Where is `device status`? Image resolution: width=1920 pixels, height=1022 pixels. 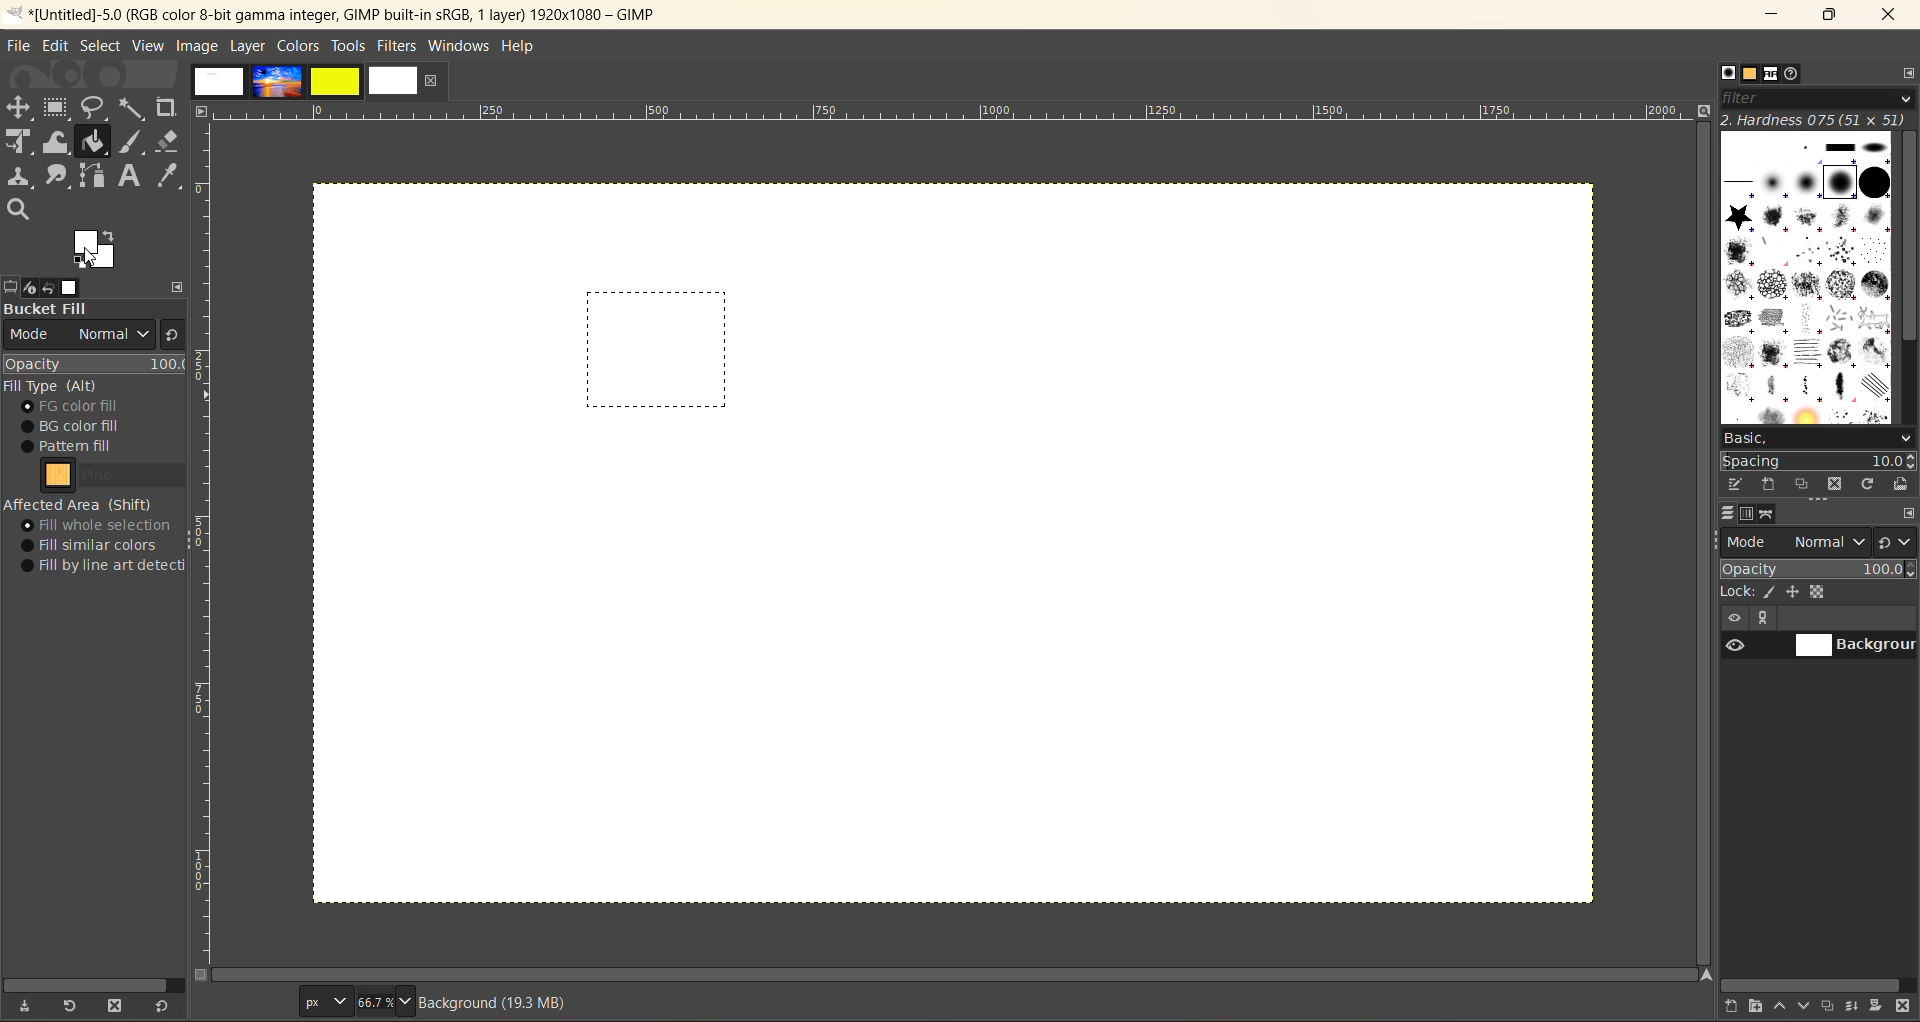
device status is located at coordinates (24, 288).